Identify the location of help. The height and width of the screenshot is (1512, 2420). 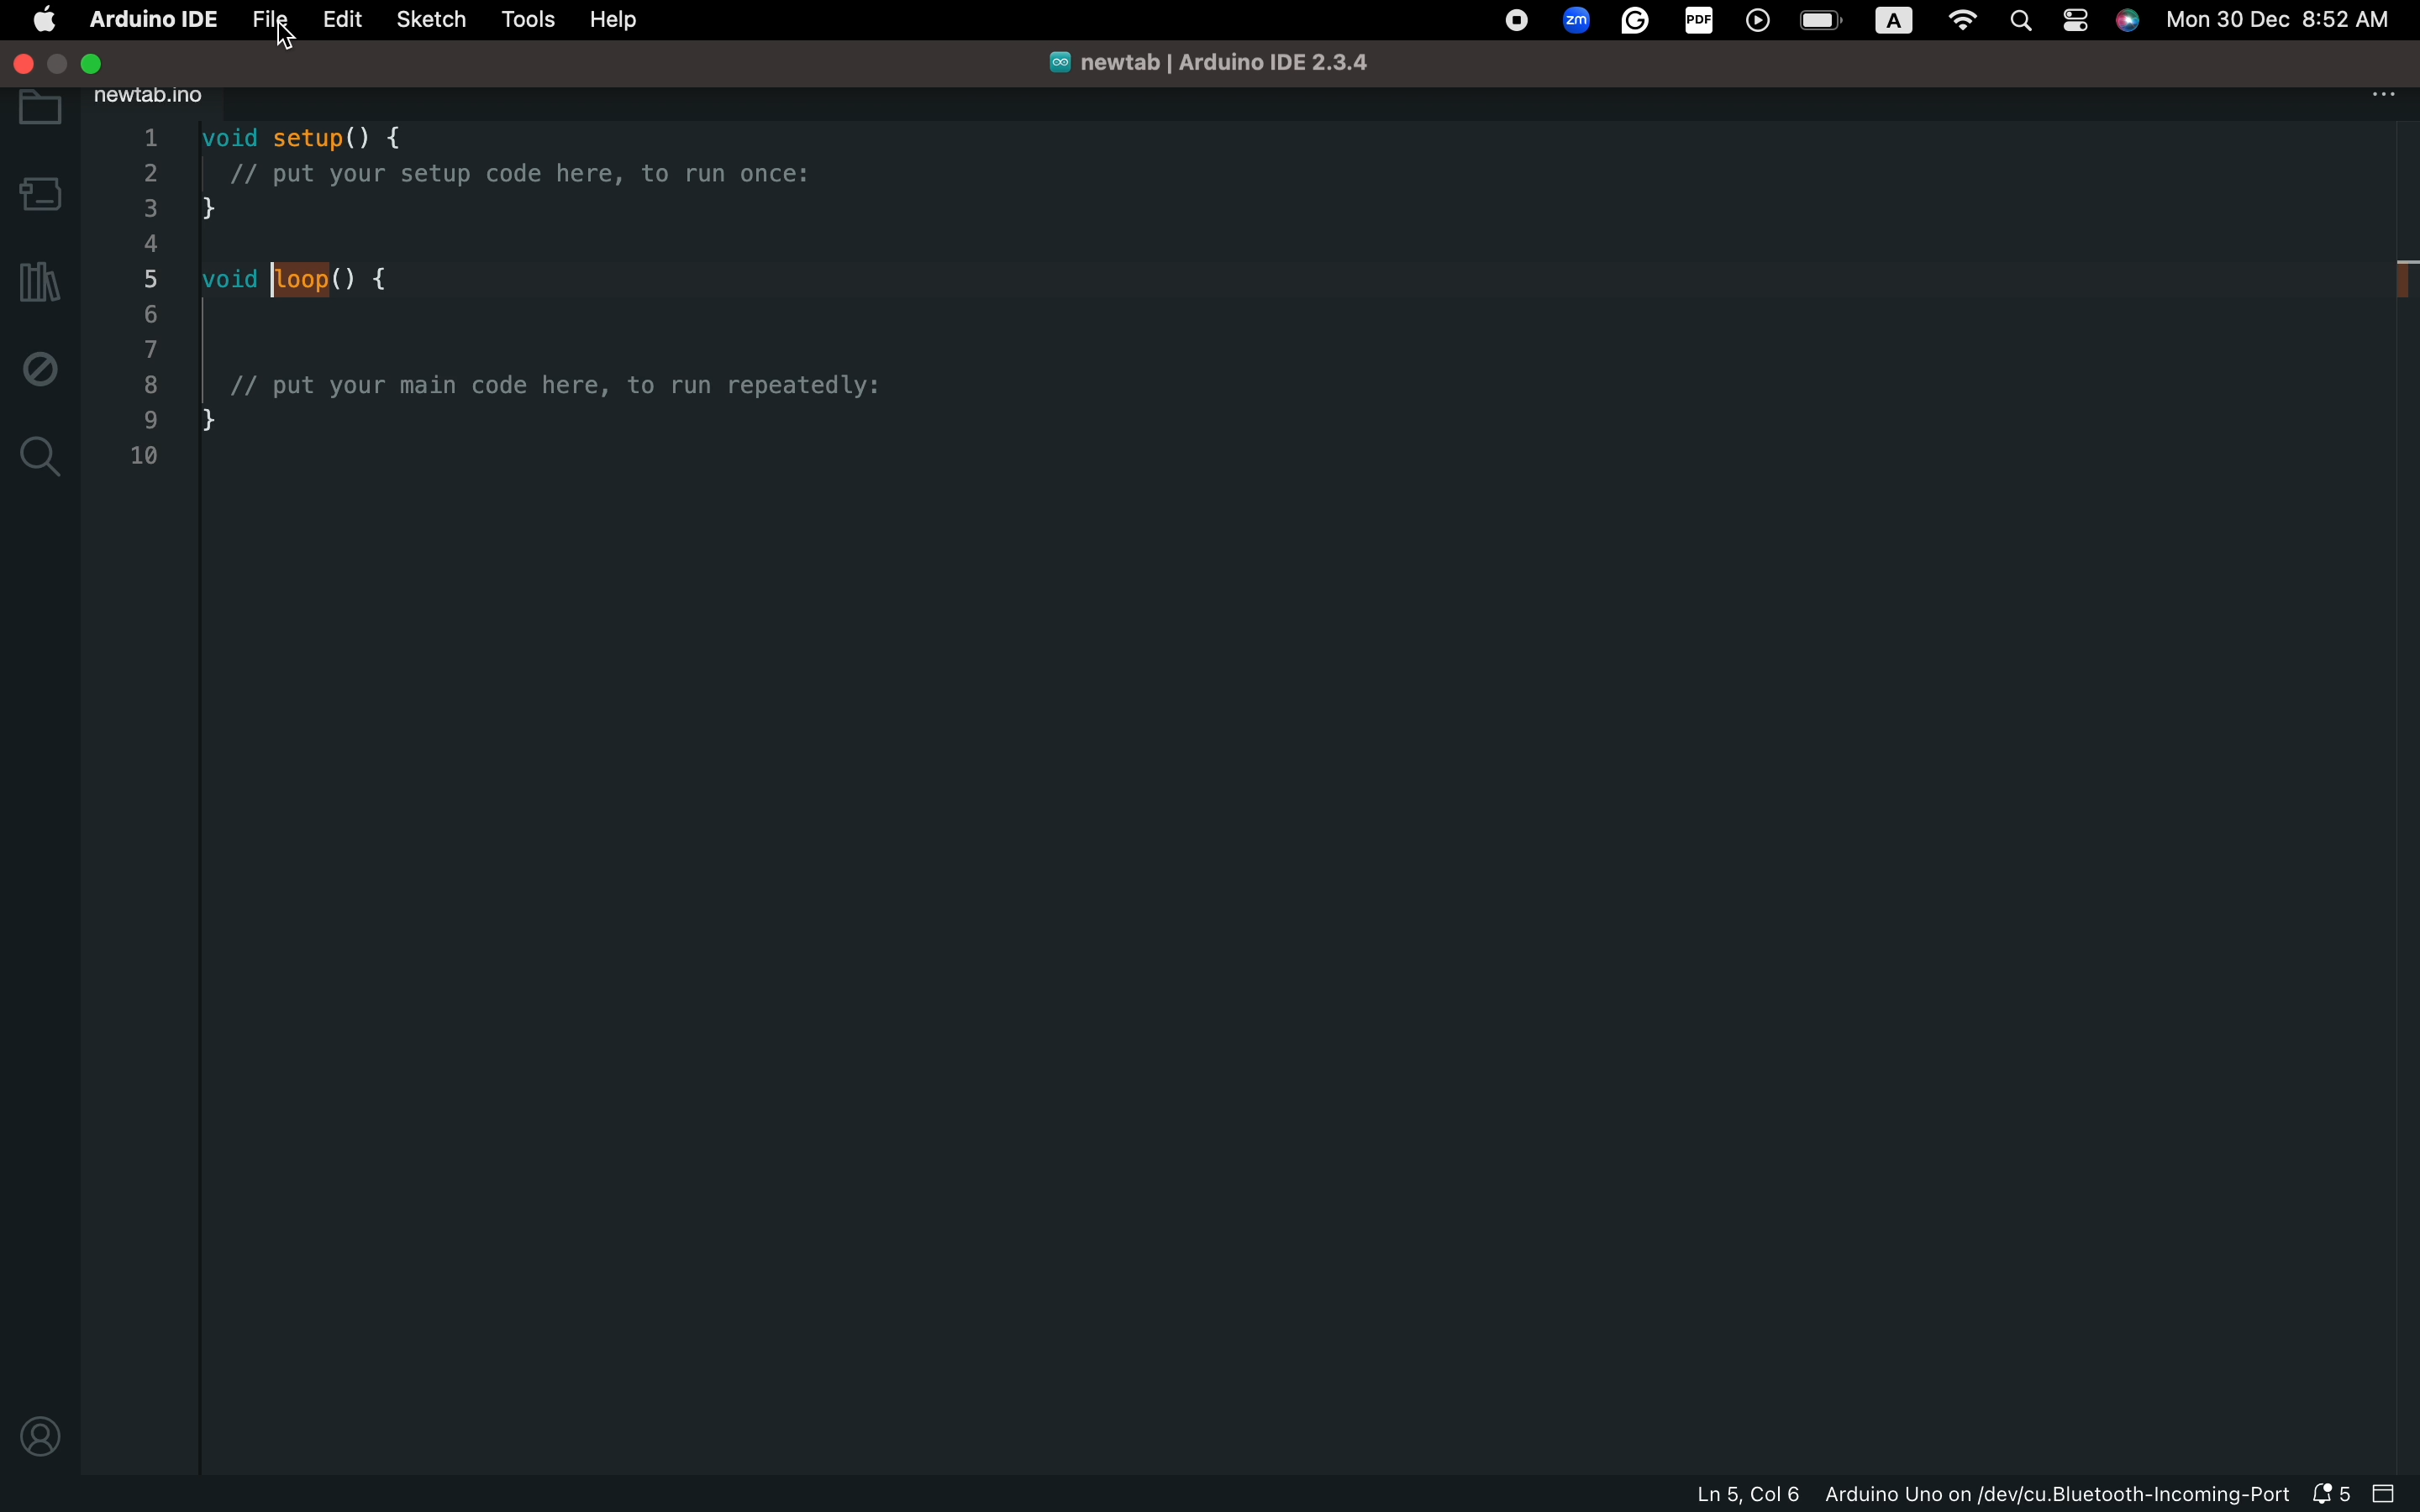
(636, 24).